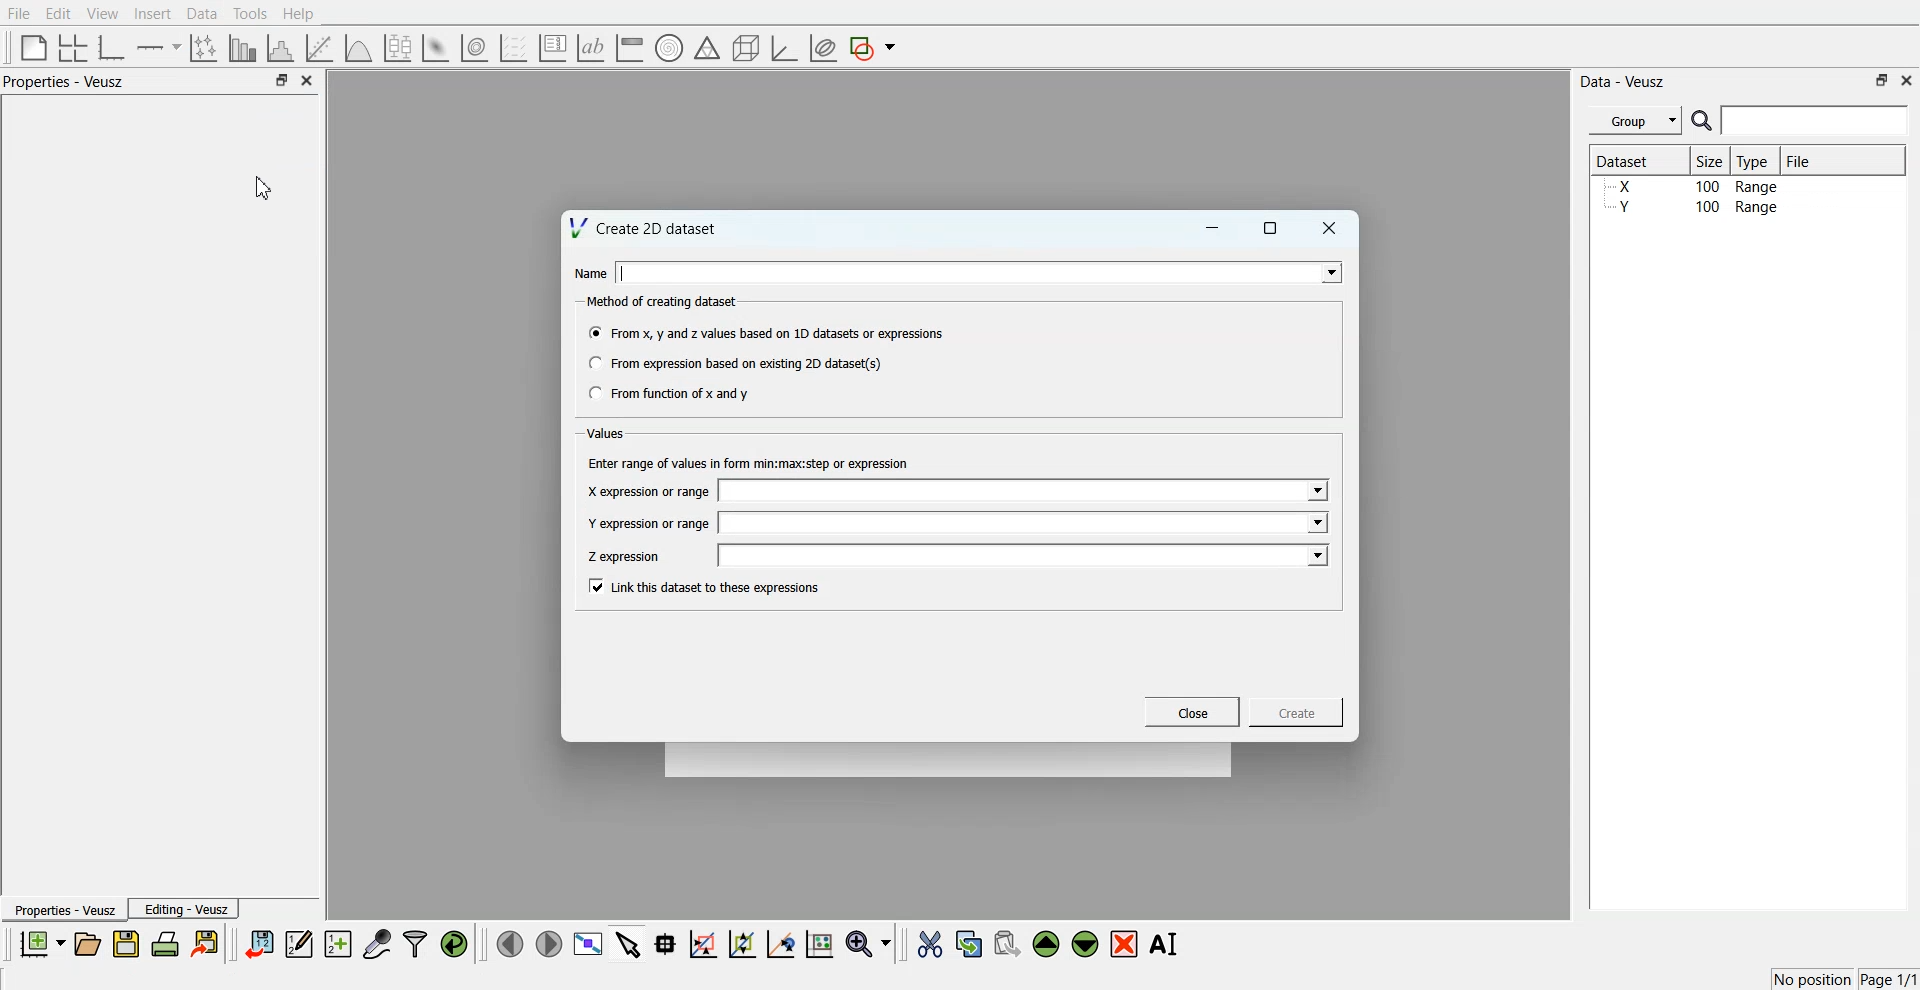 Image resolution: width=1920 pixels, height=990 pixels. I want to click on File, so click(1801, 160).